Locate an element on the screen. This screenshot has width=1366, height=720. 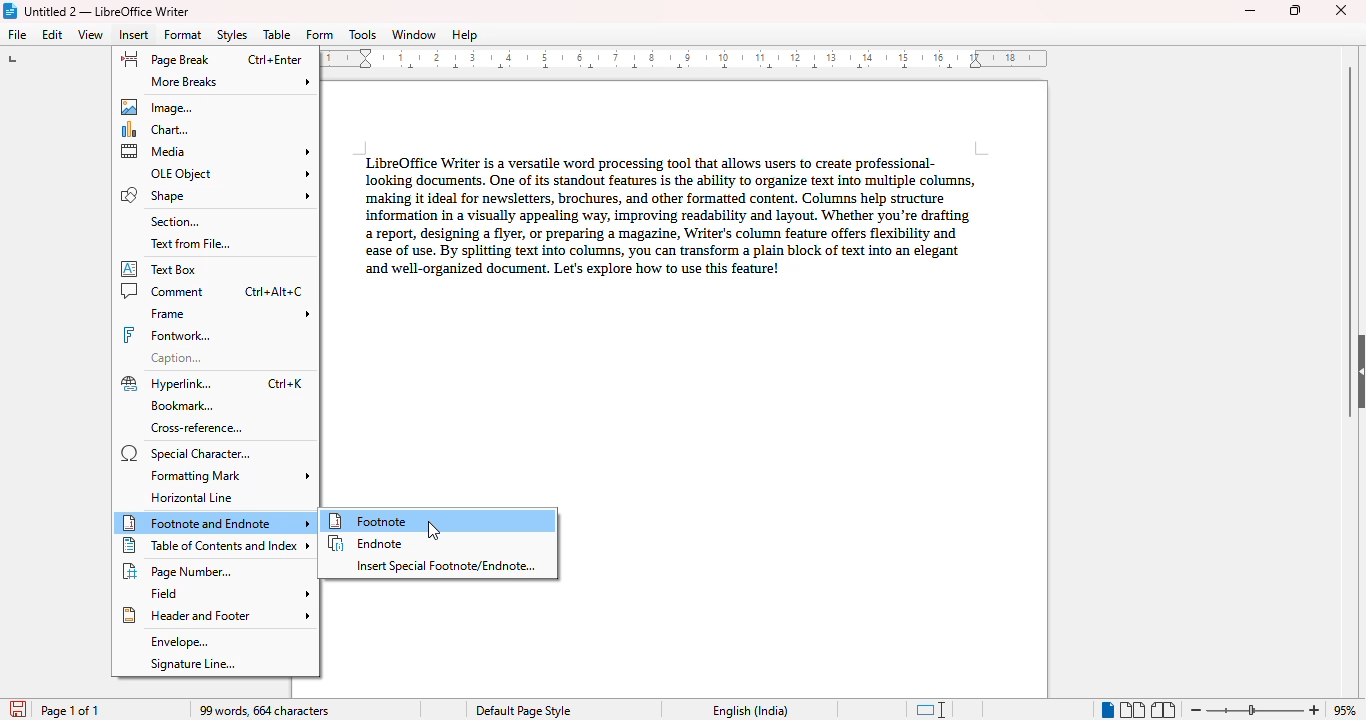
section is located at coordinates (173, 222).